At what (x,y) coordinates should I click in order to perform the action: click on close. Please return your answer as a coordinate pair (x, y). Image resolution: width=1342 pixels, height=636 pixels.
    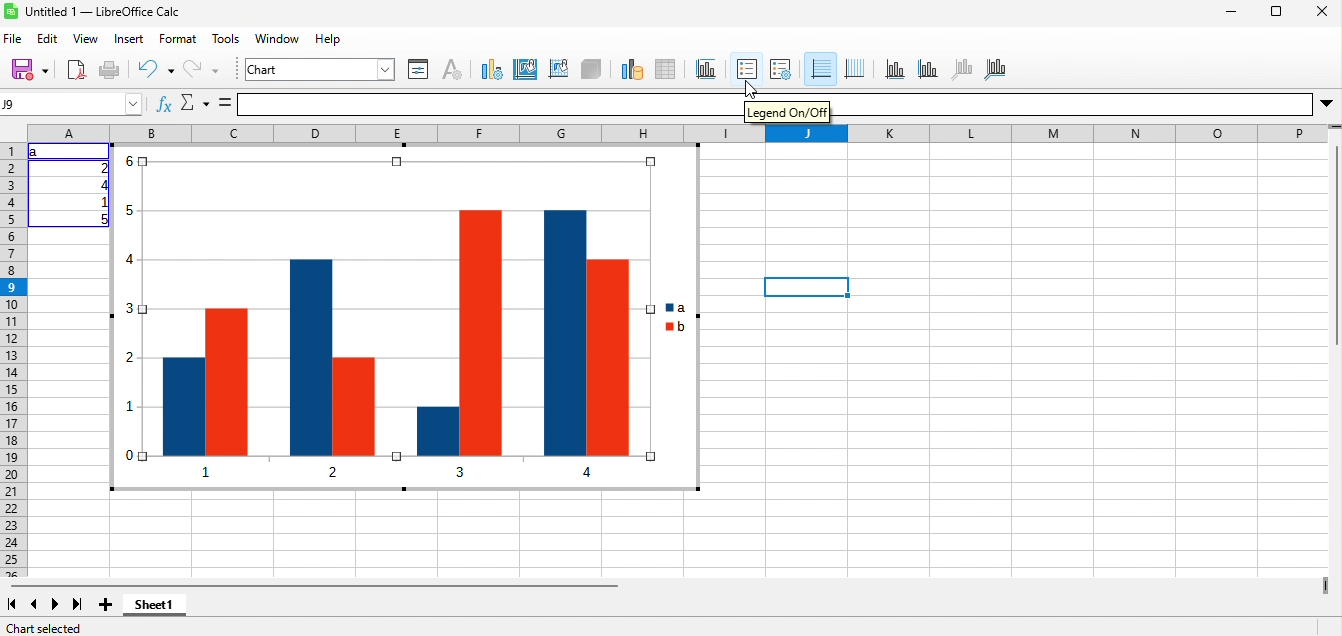
    Looking at the image, I should click on (1322, 11).